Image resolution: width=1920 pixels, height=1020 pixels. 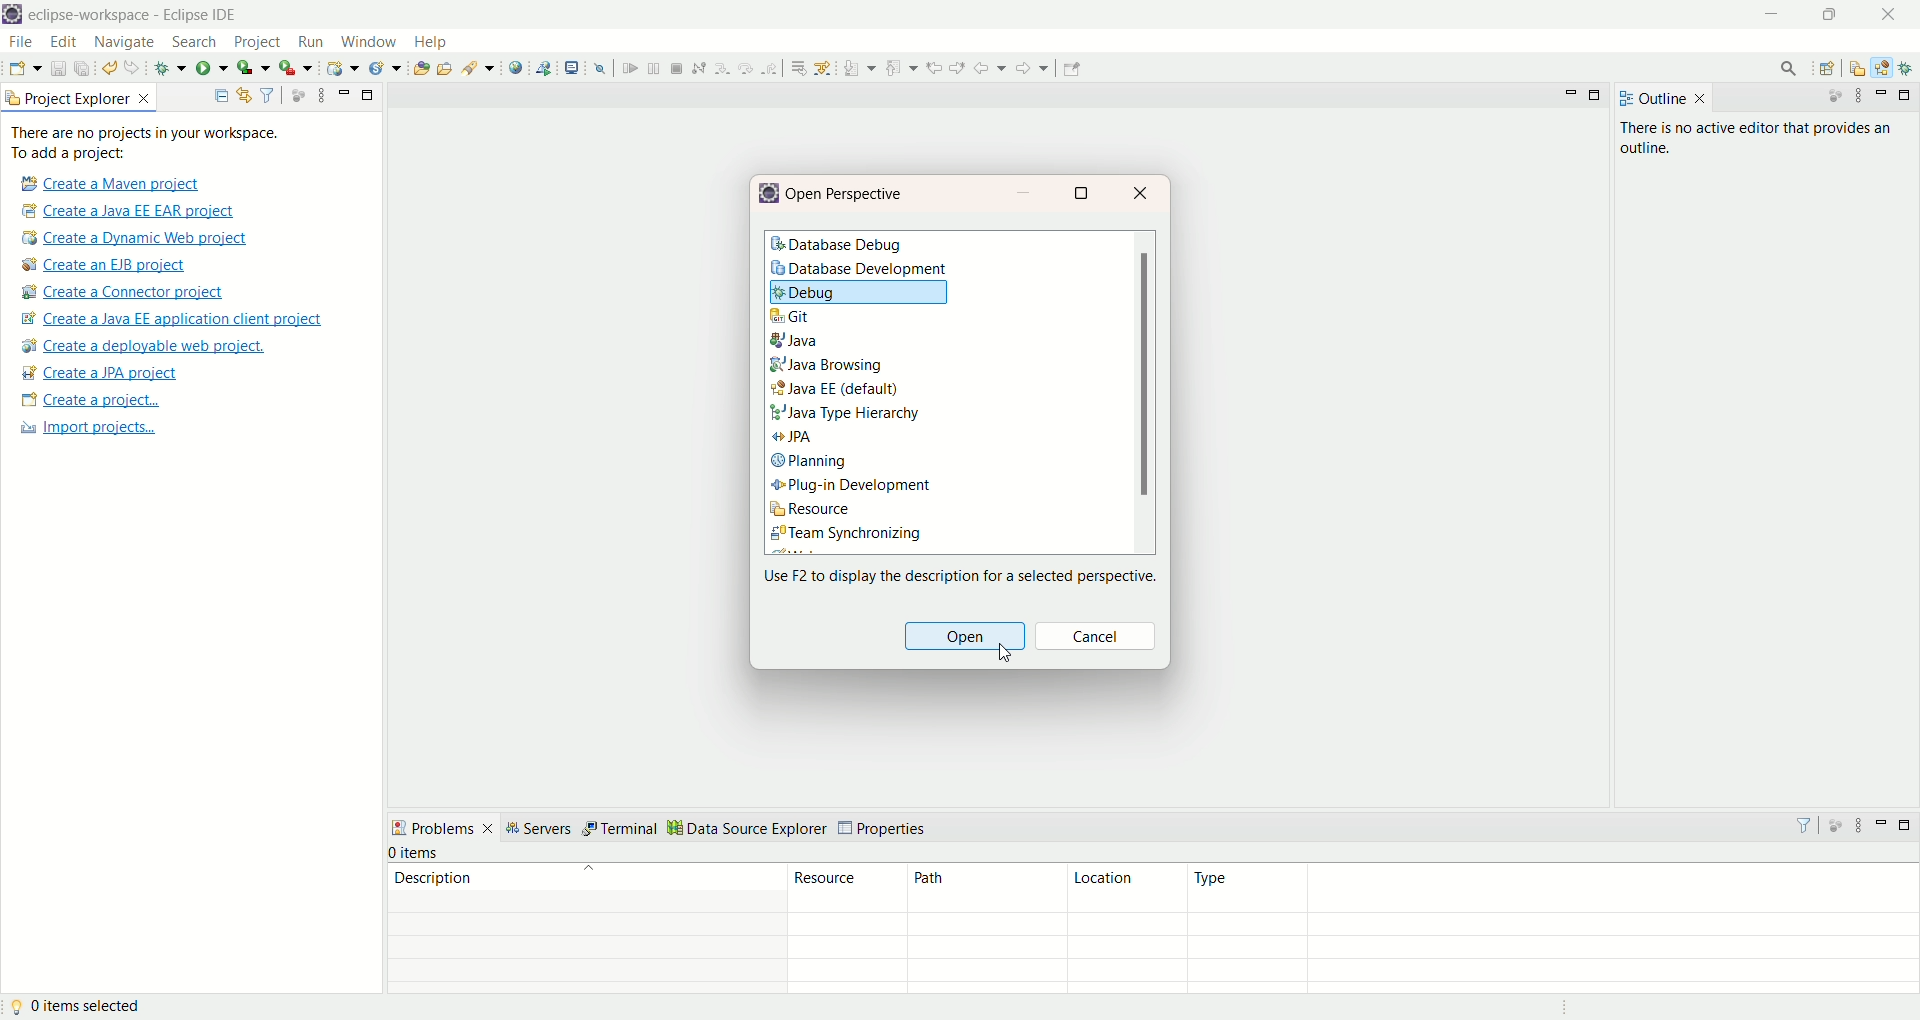 What do you see at coordinates (371, 42) in the screenshot?
I see `window` at bounding box center [371, 42].